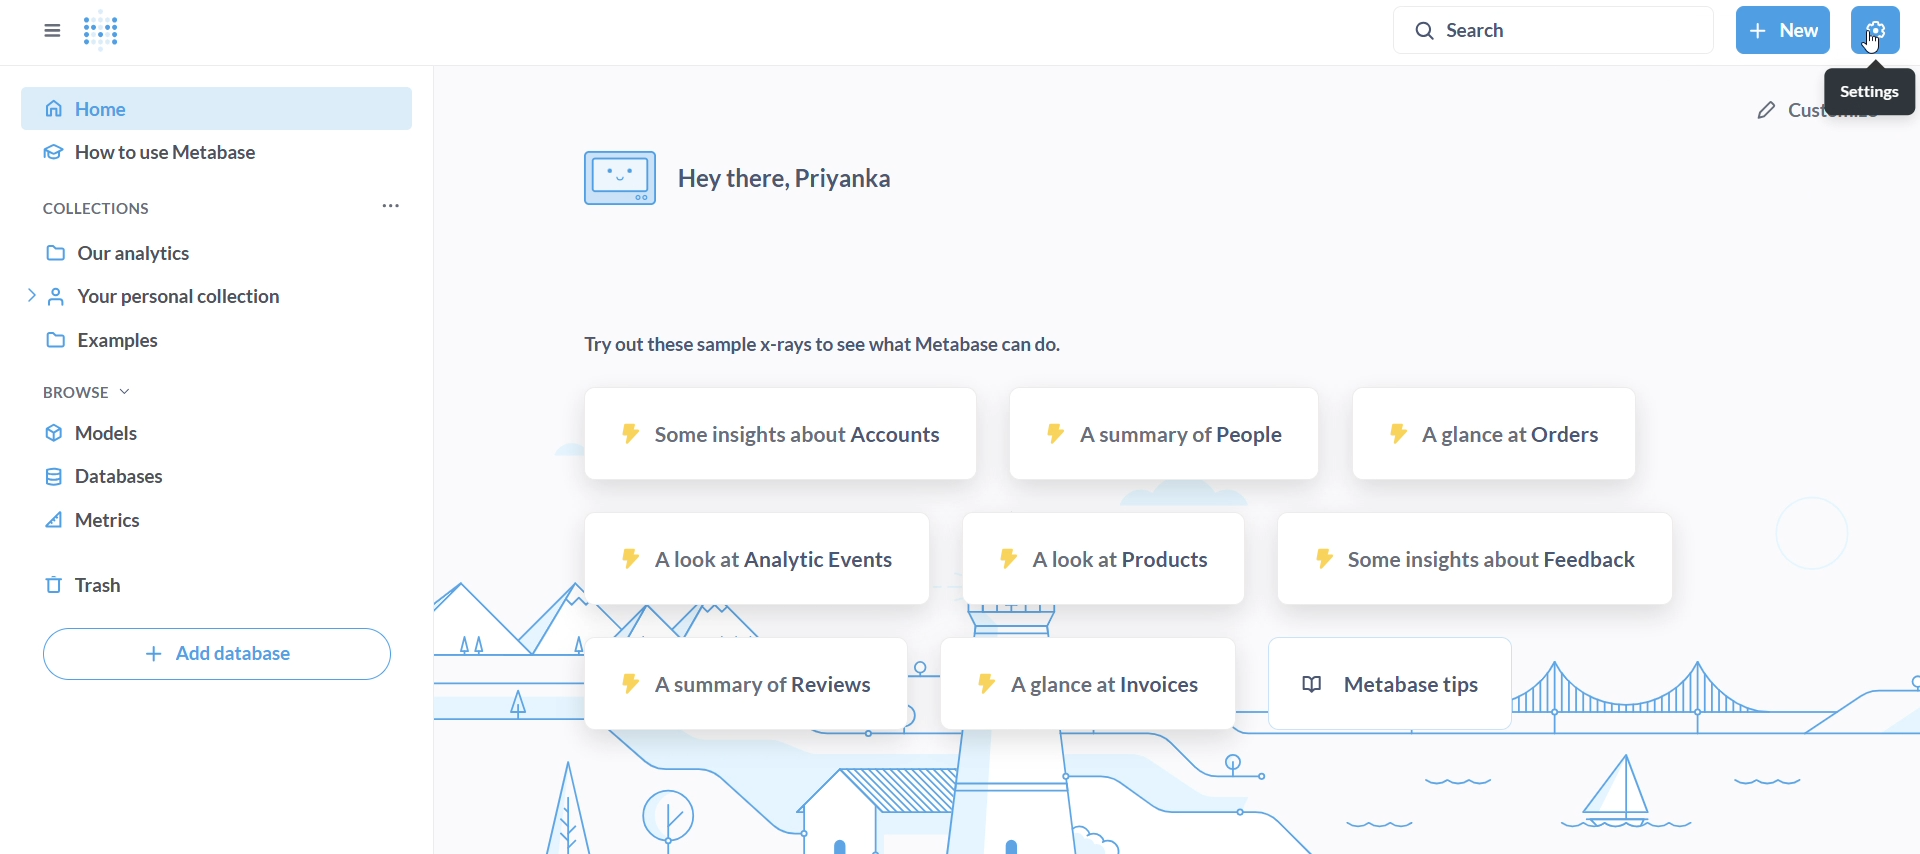 This screenshot has height=854, width=1920. I want to click on more, so click(387, 206).